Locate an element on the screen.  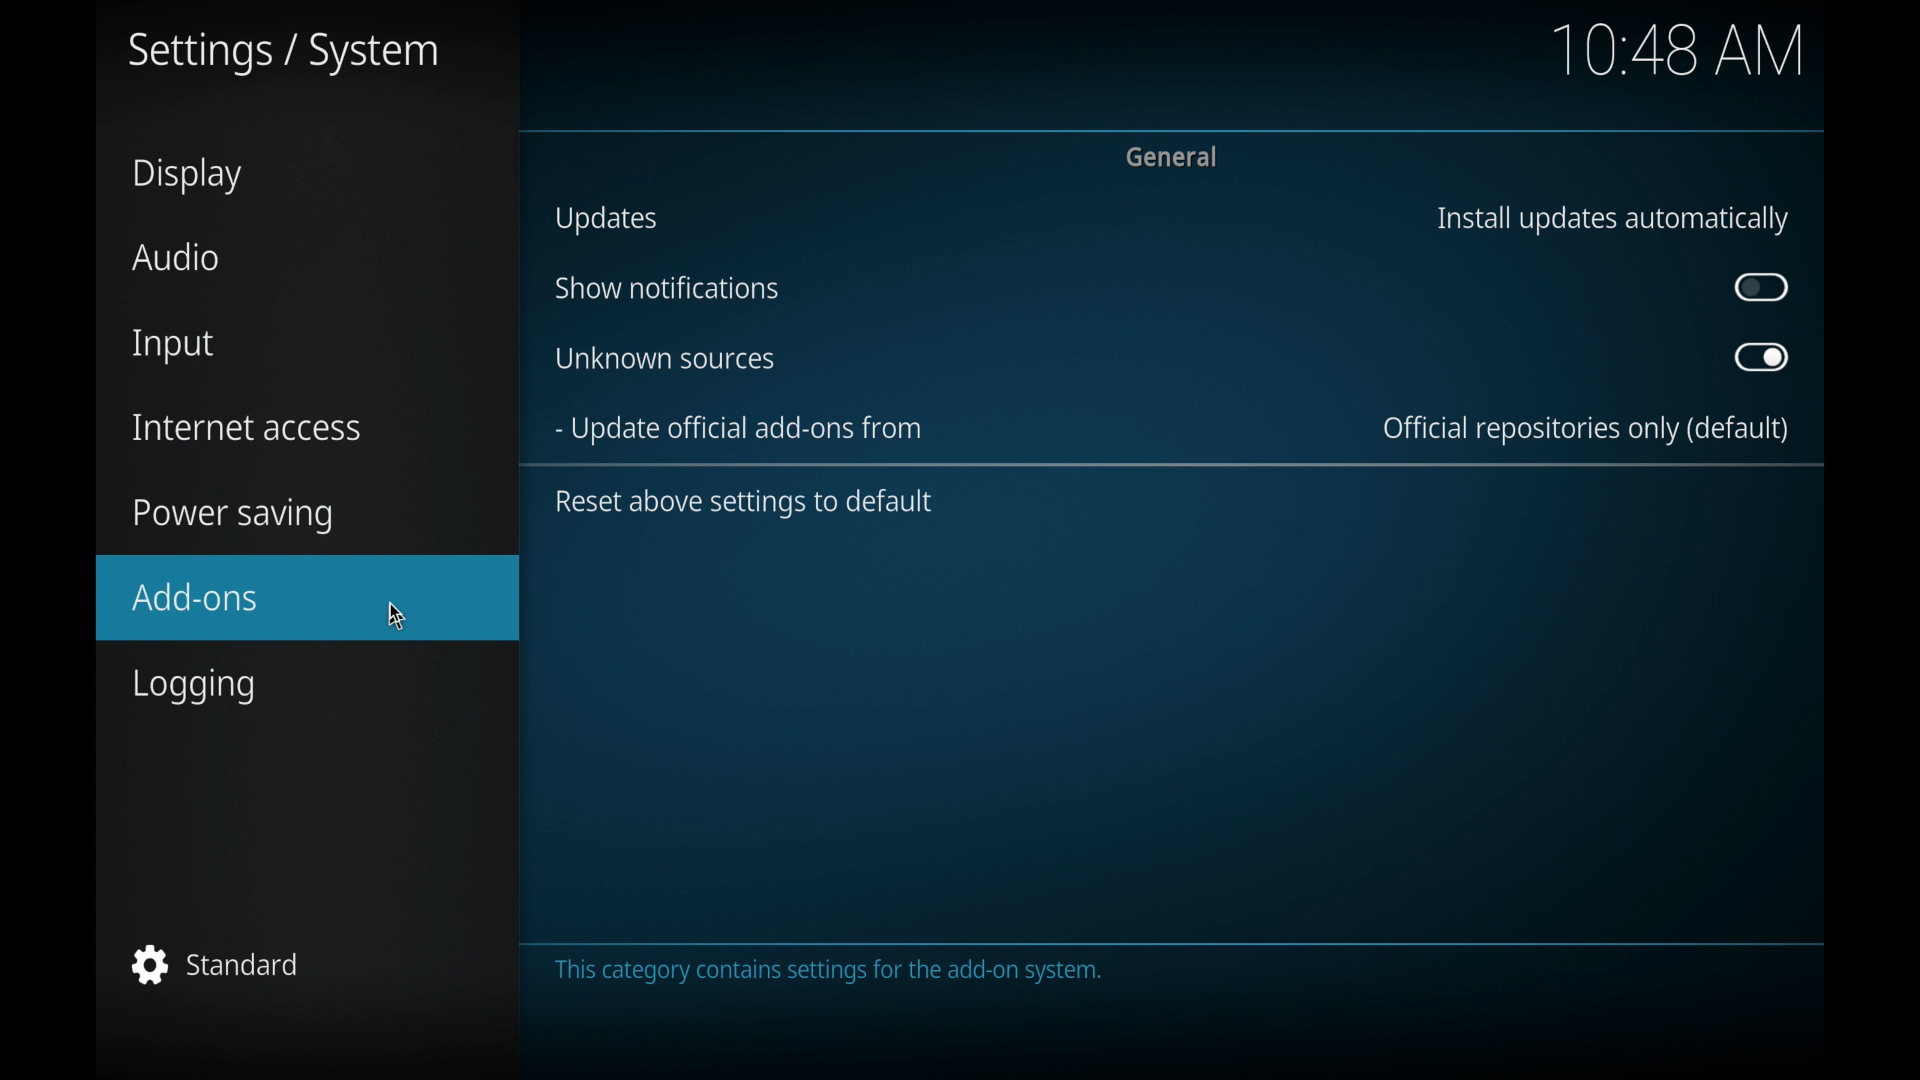
toggle button is located at coordinates (1760, 357).